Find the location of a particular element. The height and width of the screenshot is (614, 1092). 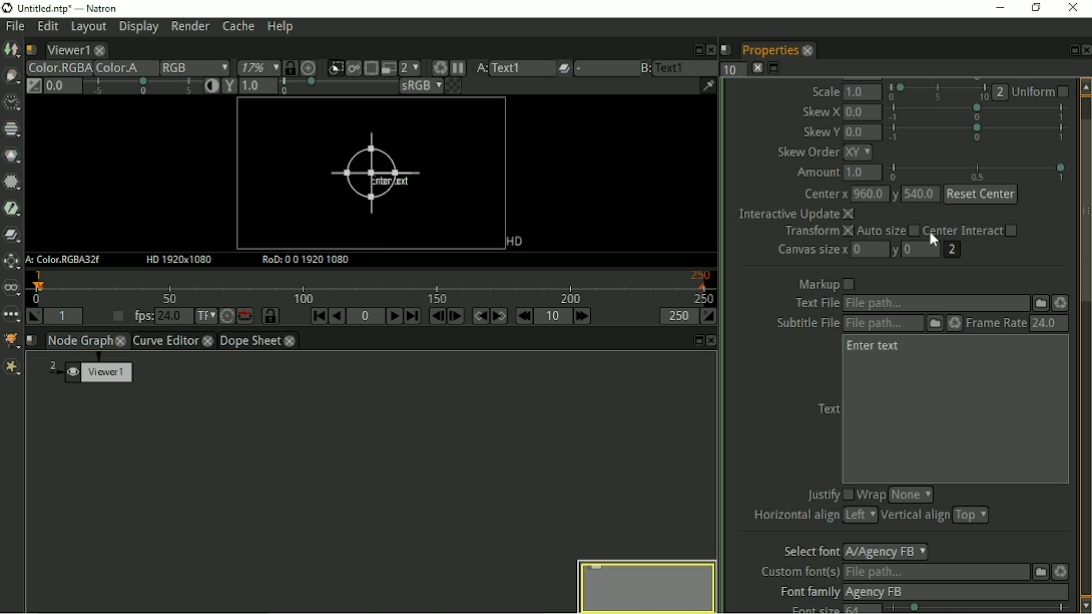

Viewer1 is located at coordinates (66, 50).